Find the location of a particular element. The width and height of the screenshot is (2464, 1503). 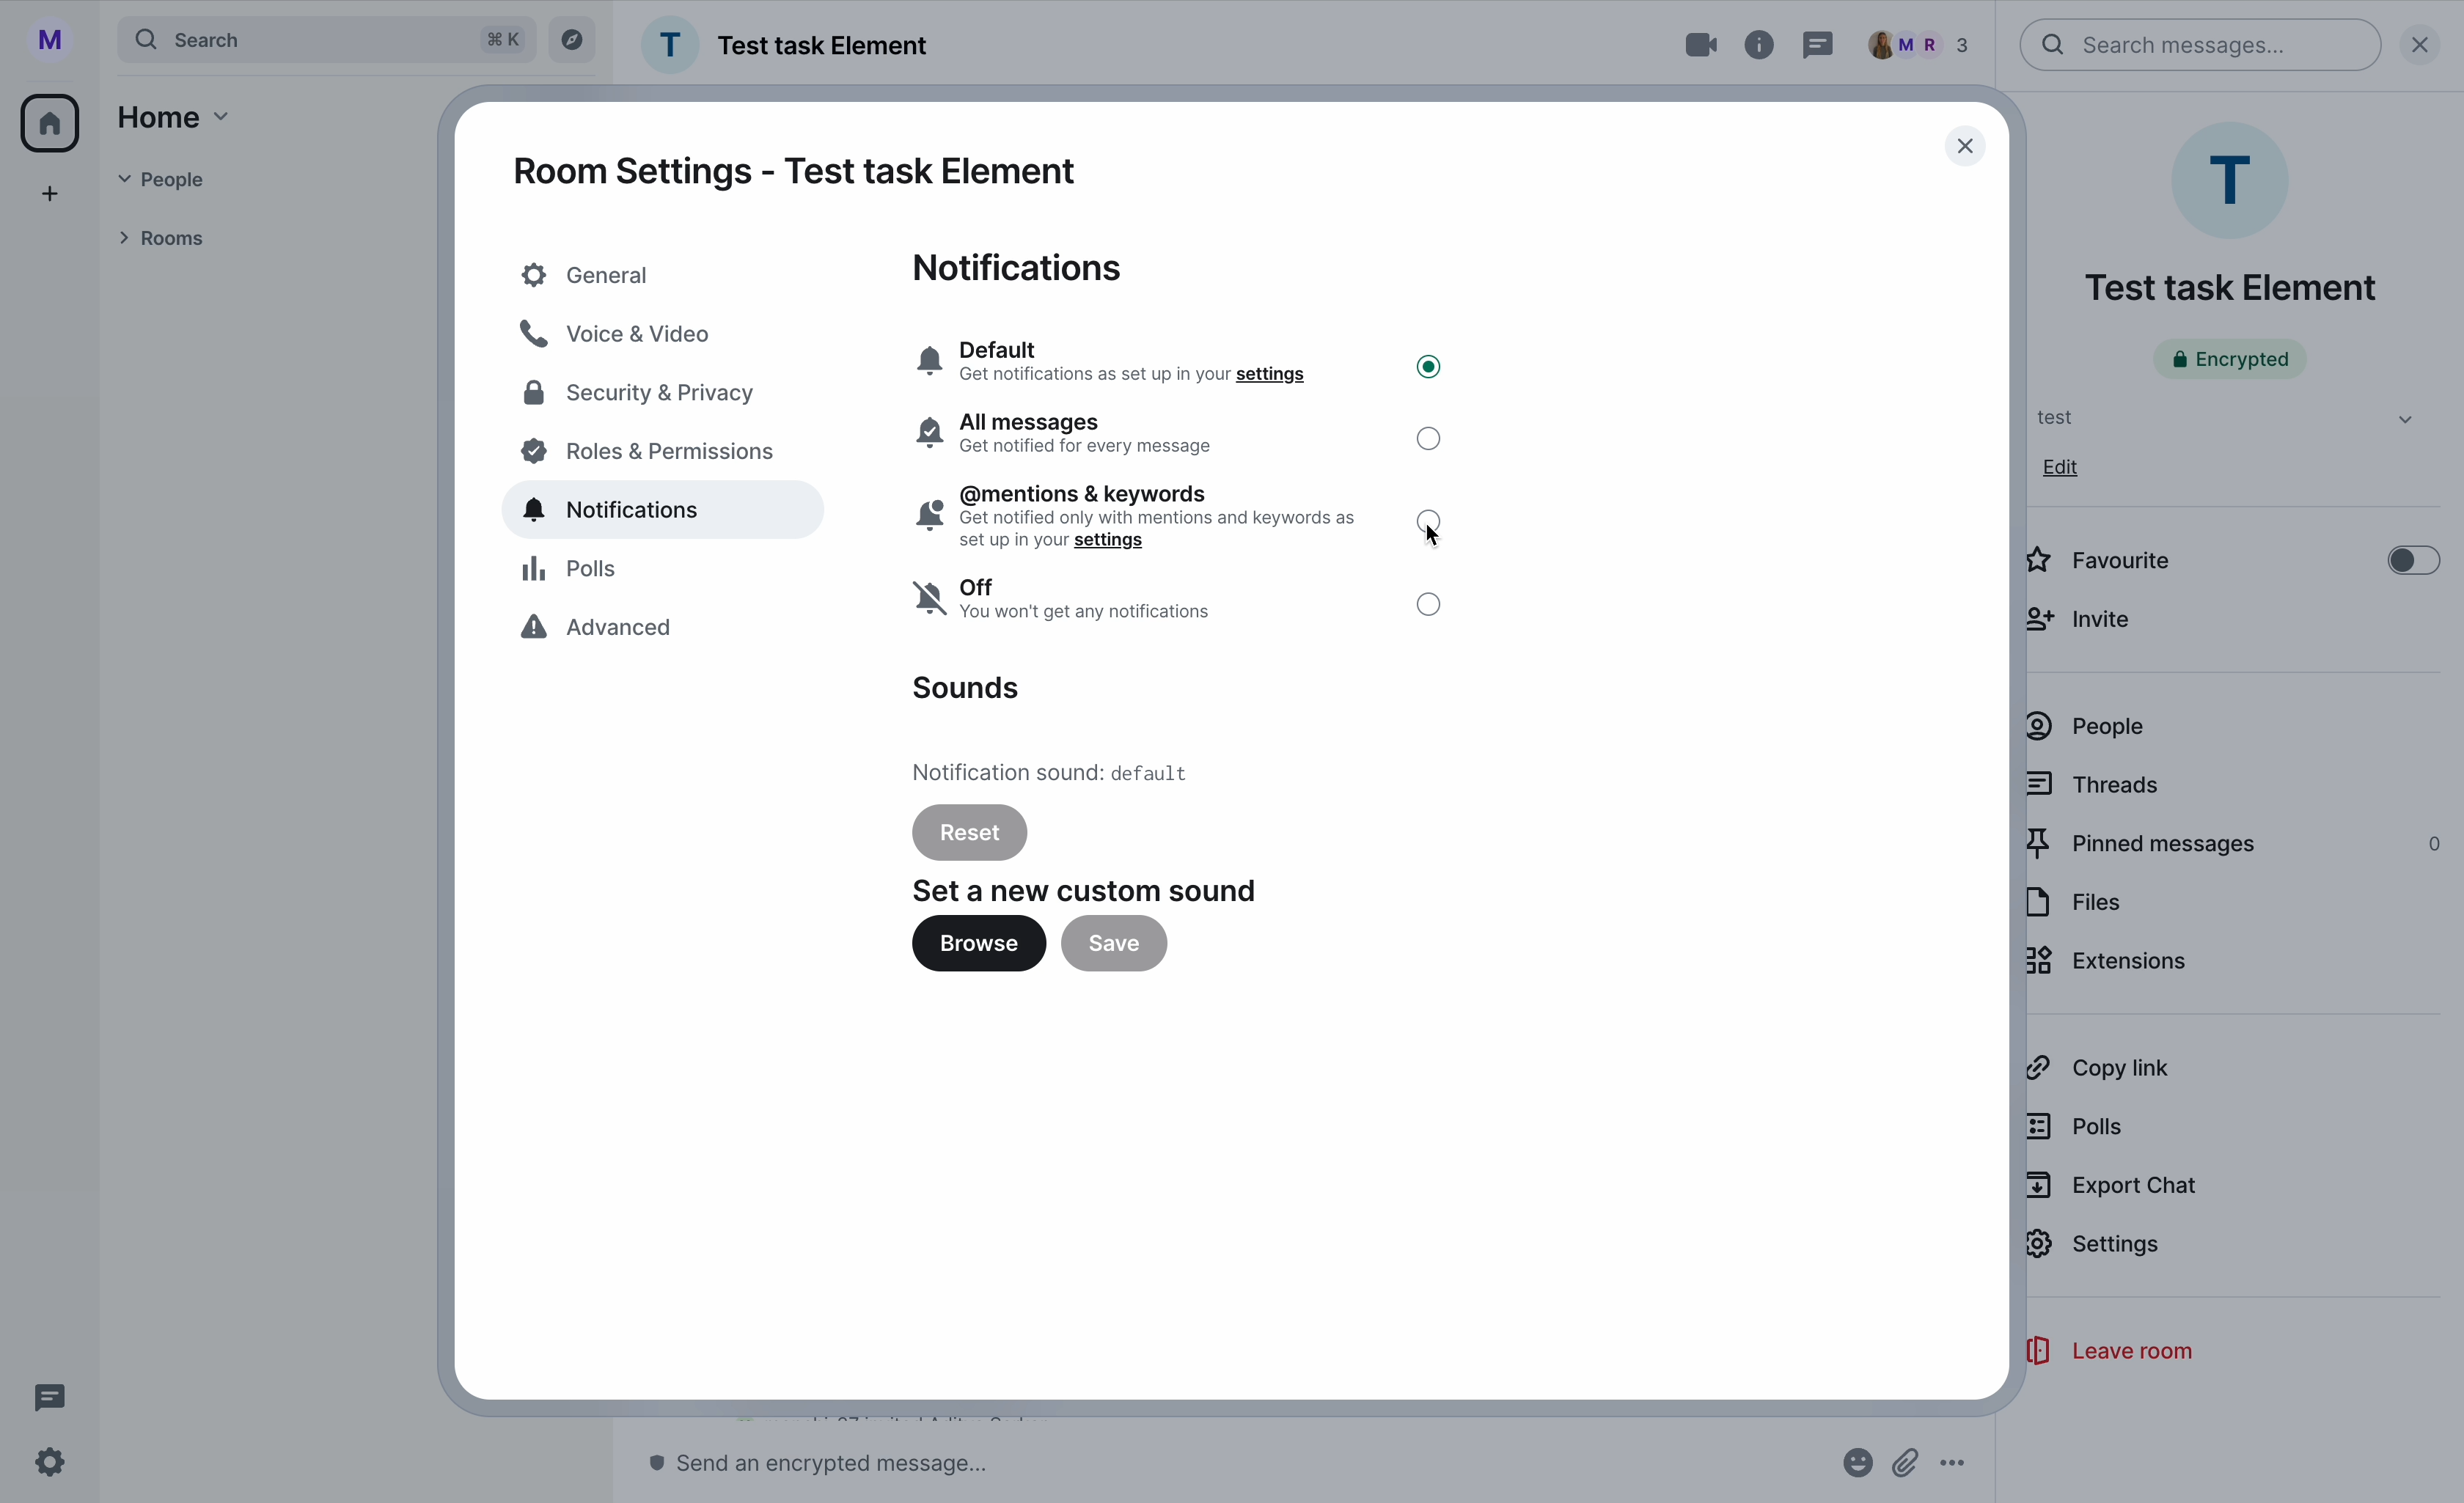

general is located at coordinates (659, 275).